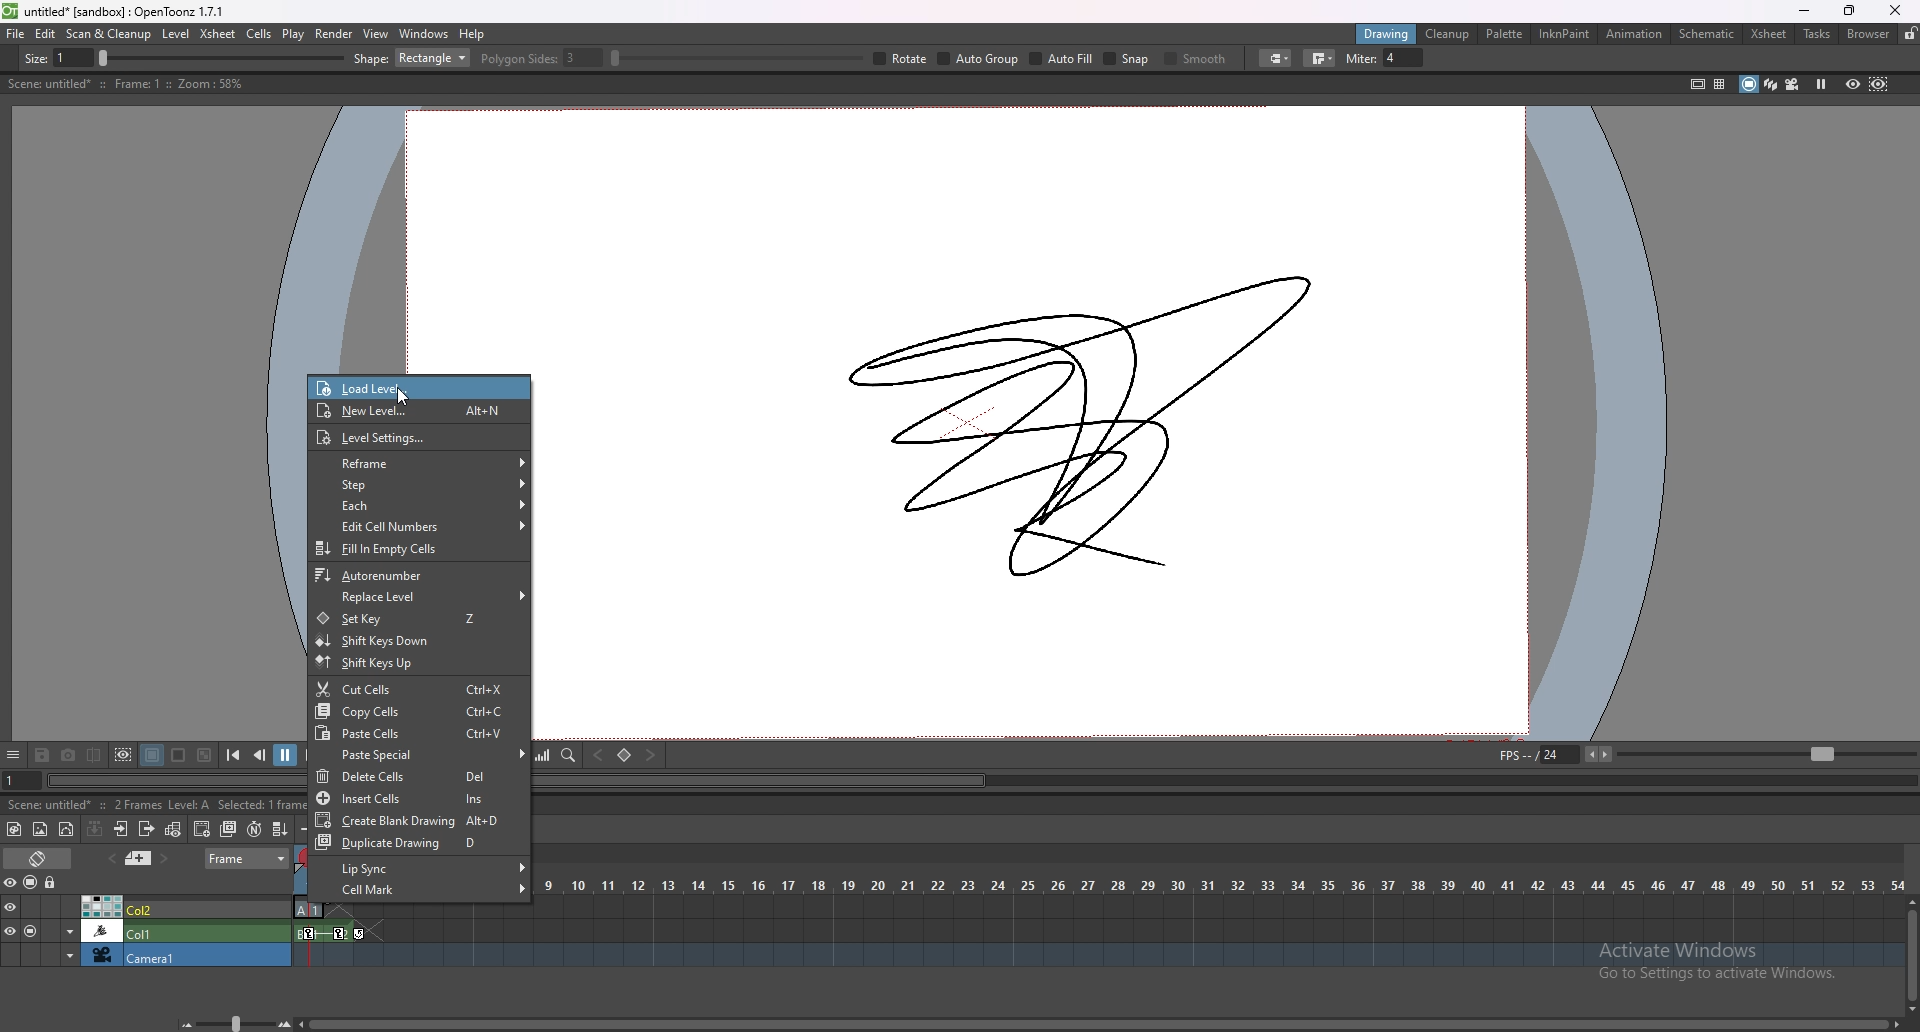 This screenshot has width=1920, height=1032. What do you see at coordinates (472, 34) in the screenshot?
I see `help` at bounding box center [472, 34].